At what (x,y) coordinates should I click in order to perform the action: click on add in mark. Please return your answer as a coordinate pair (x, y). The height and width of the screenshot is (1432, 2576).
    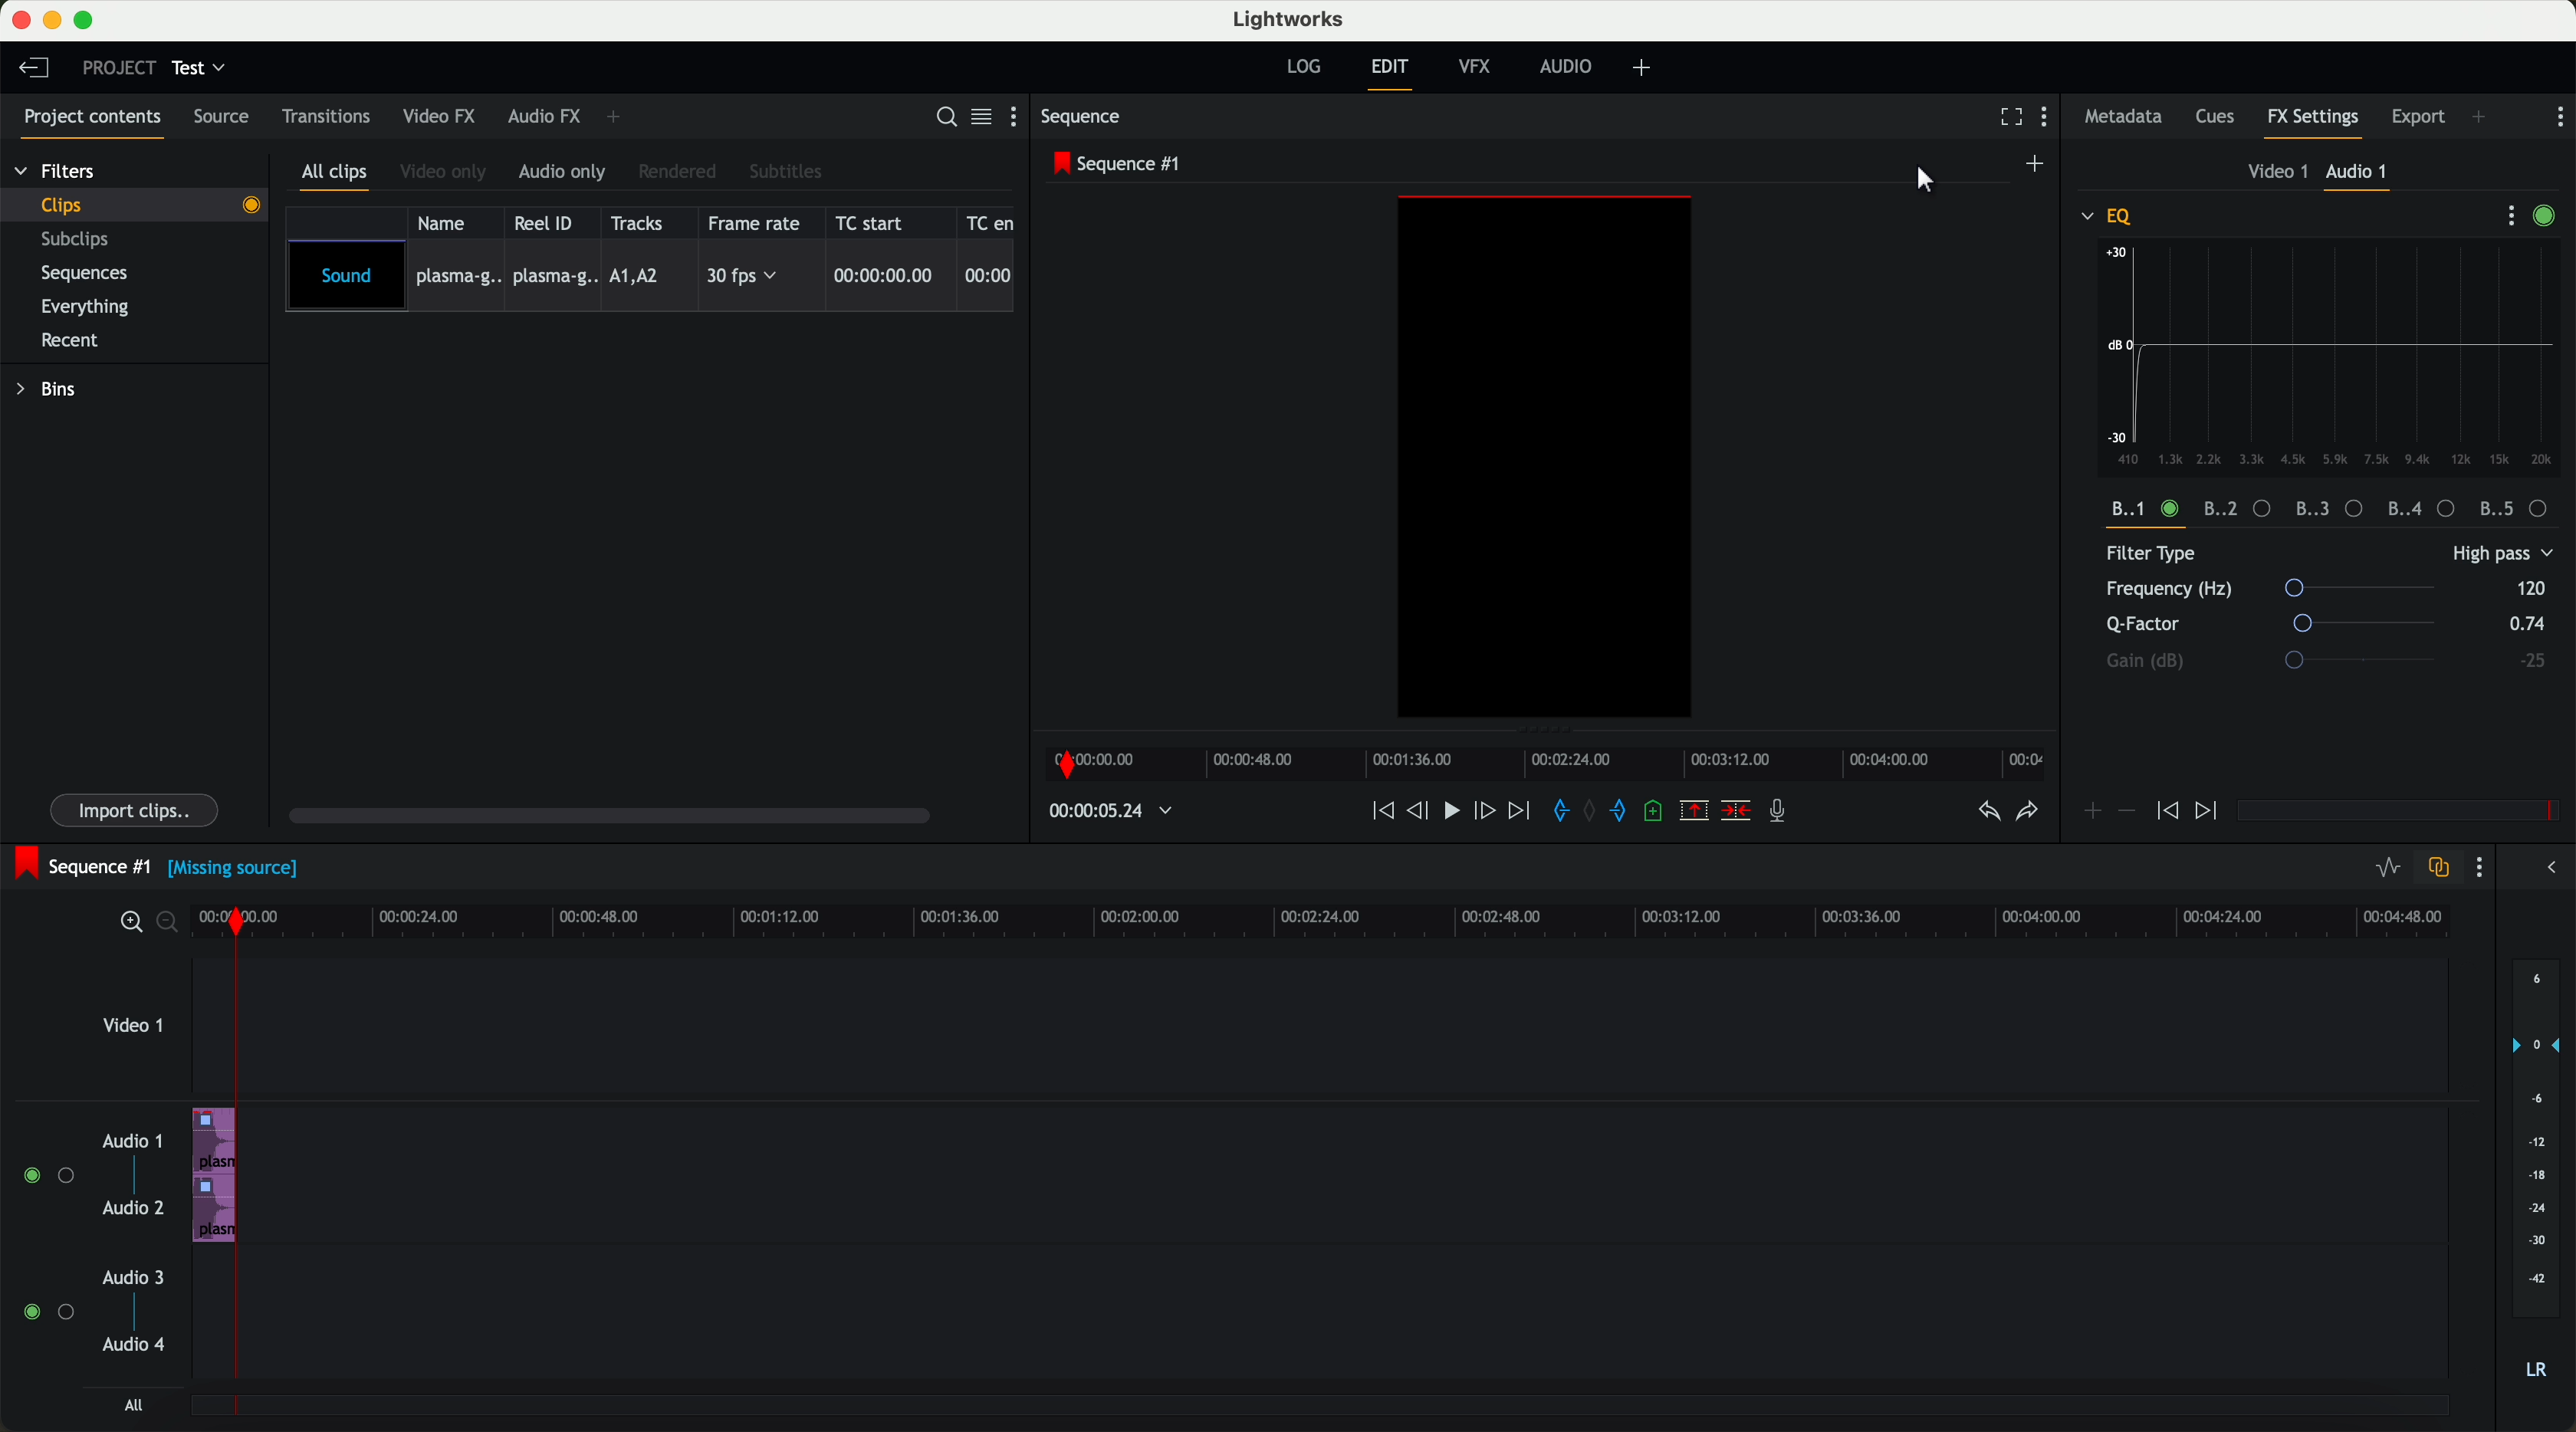
    Looking at the image, I should click on (1562, 812).